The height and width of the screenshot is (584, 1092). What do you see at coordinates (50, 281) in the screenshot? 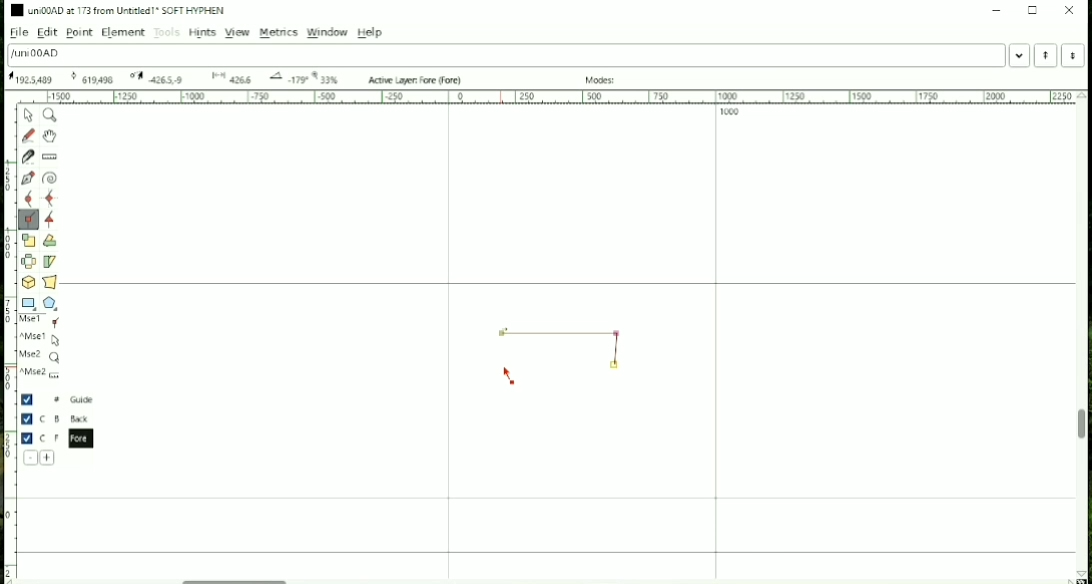
I see `Perform a perspective transformation on the selection` at bounding box center [50, 281].